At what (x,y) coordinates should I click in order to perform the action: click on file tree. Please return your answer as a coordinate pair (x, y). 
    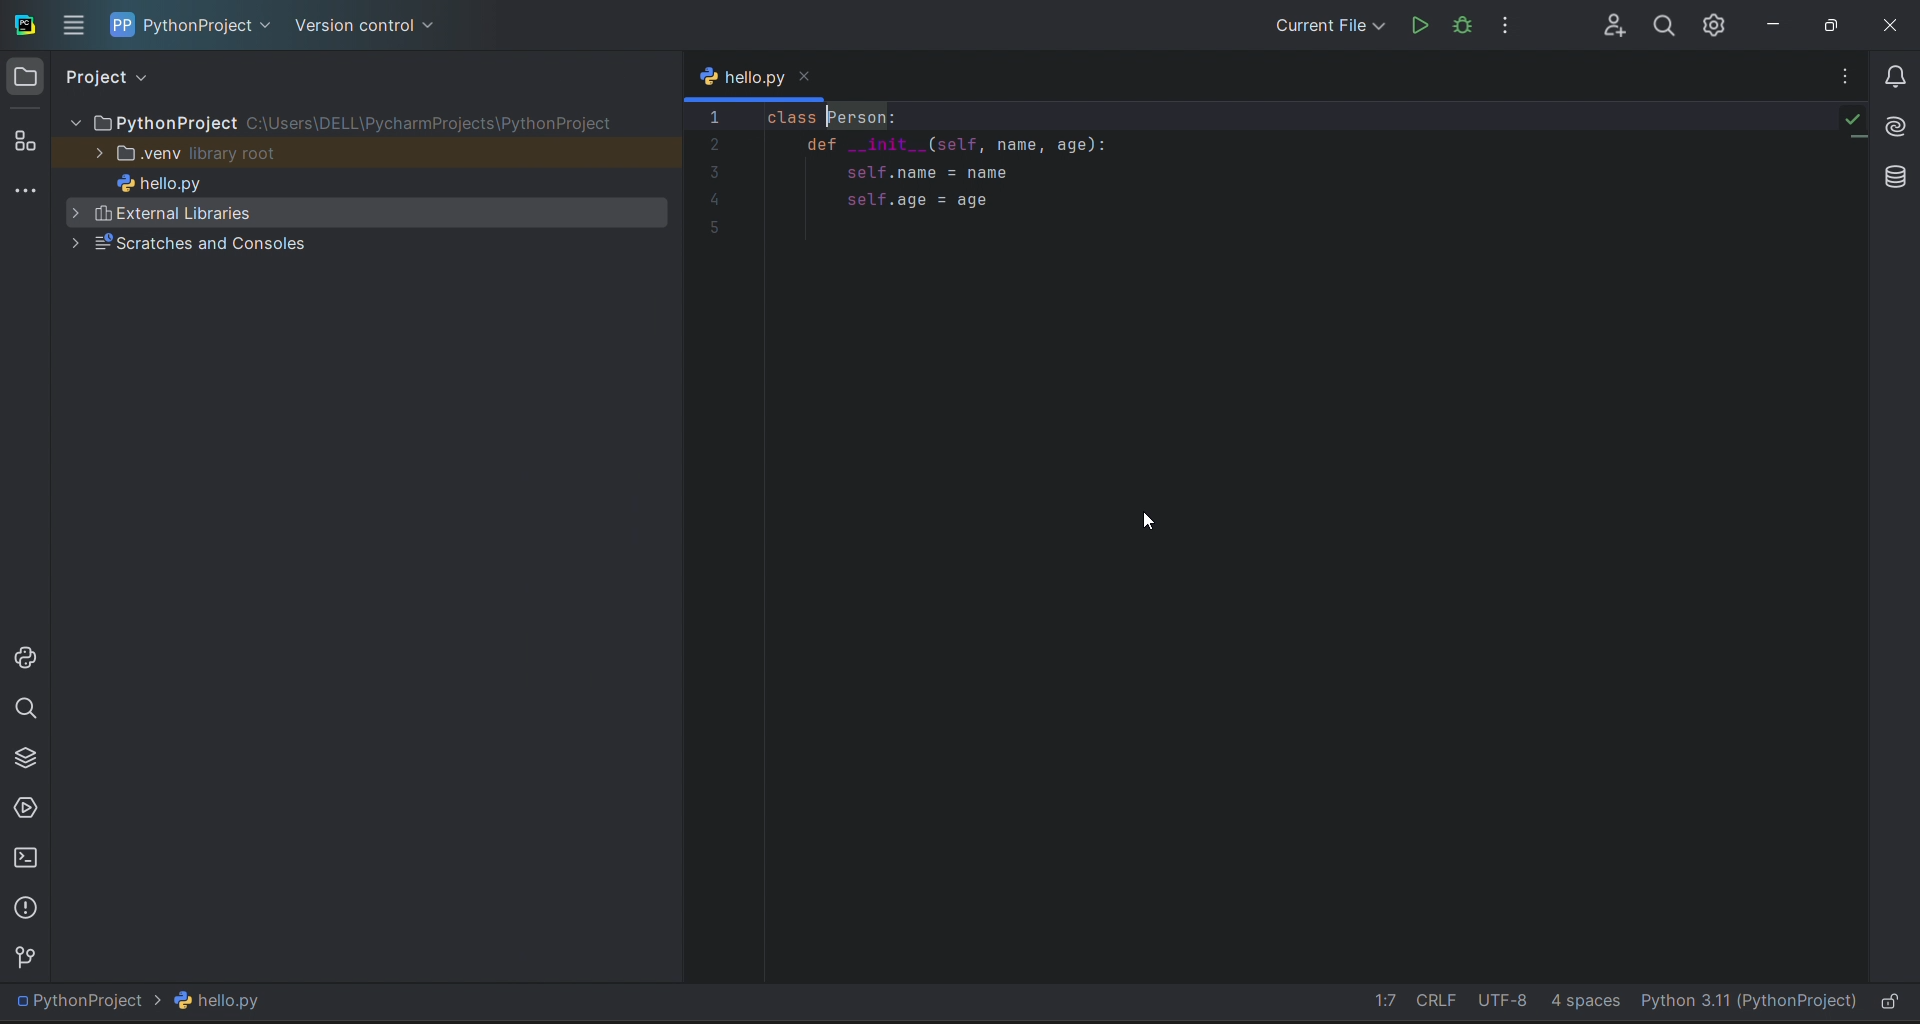
    Looking at the image, I should click on (366, 120).